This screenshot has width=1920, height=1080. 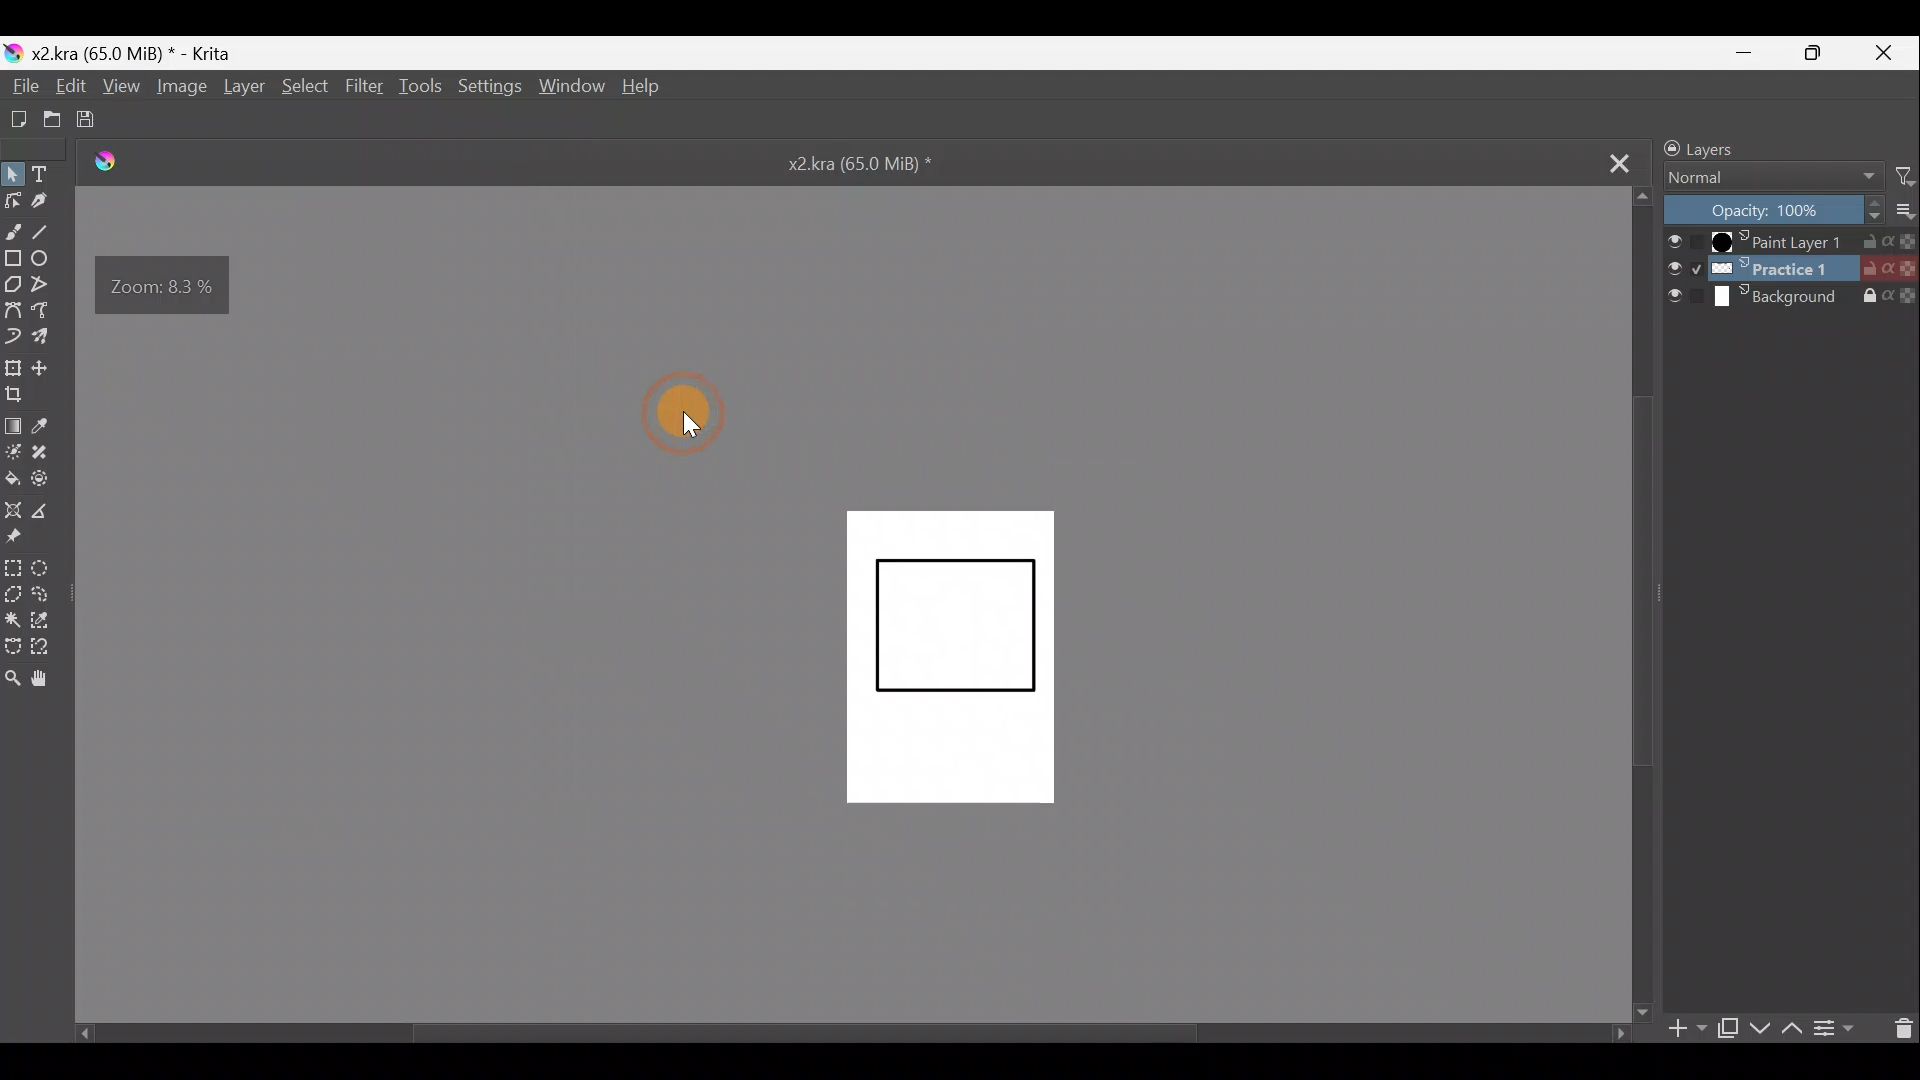 What do you see at coordinates (694, 424) in the screenshot?
I see `cursor` at bounding box center [694, 424].